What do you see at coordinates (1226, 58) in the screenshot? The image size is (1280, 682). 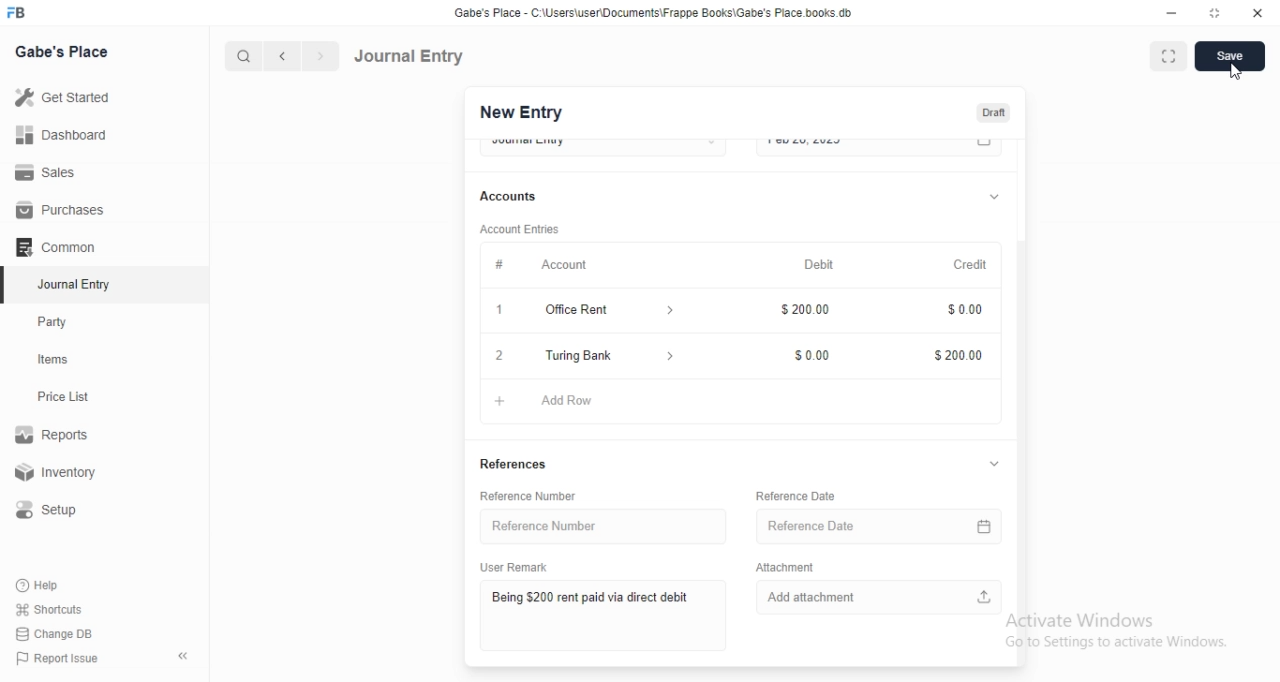 I see `save` at bounding box center [1226, 58].